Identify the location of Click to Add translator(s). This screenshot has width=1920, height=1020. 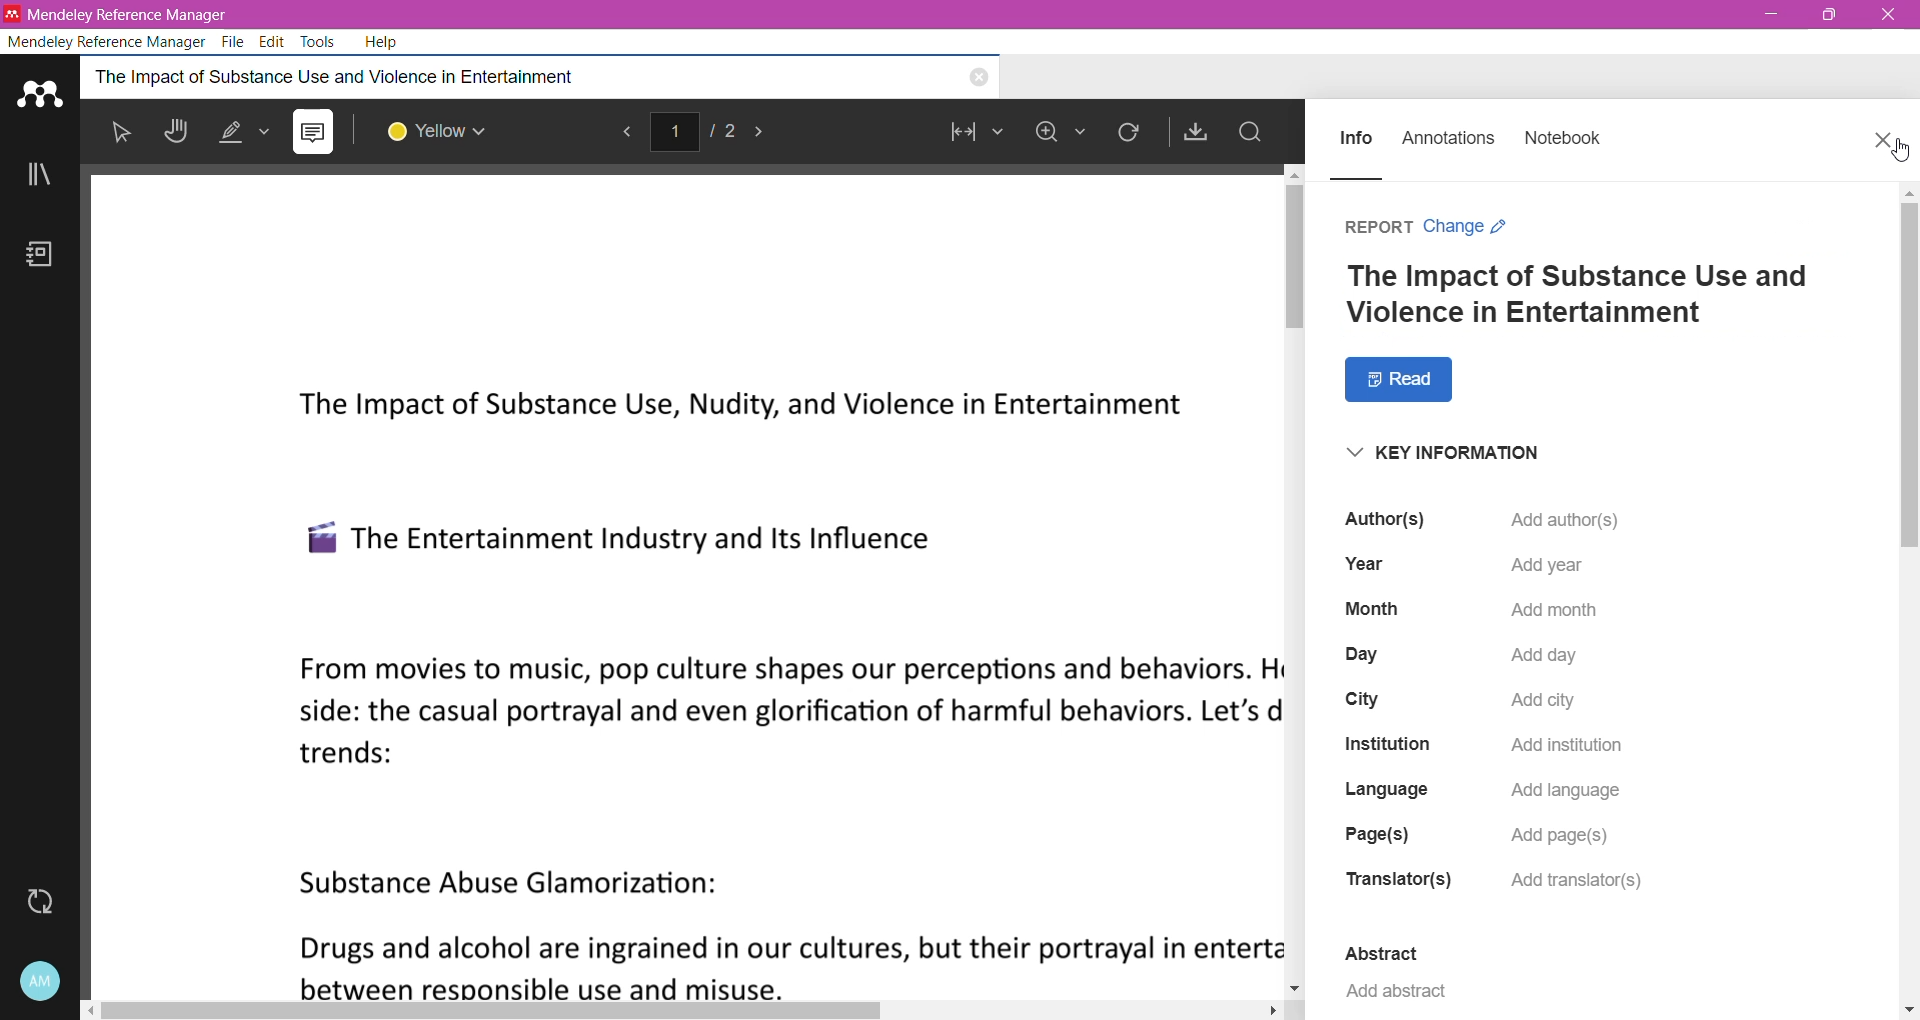
(1586, 879).